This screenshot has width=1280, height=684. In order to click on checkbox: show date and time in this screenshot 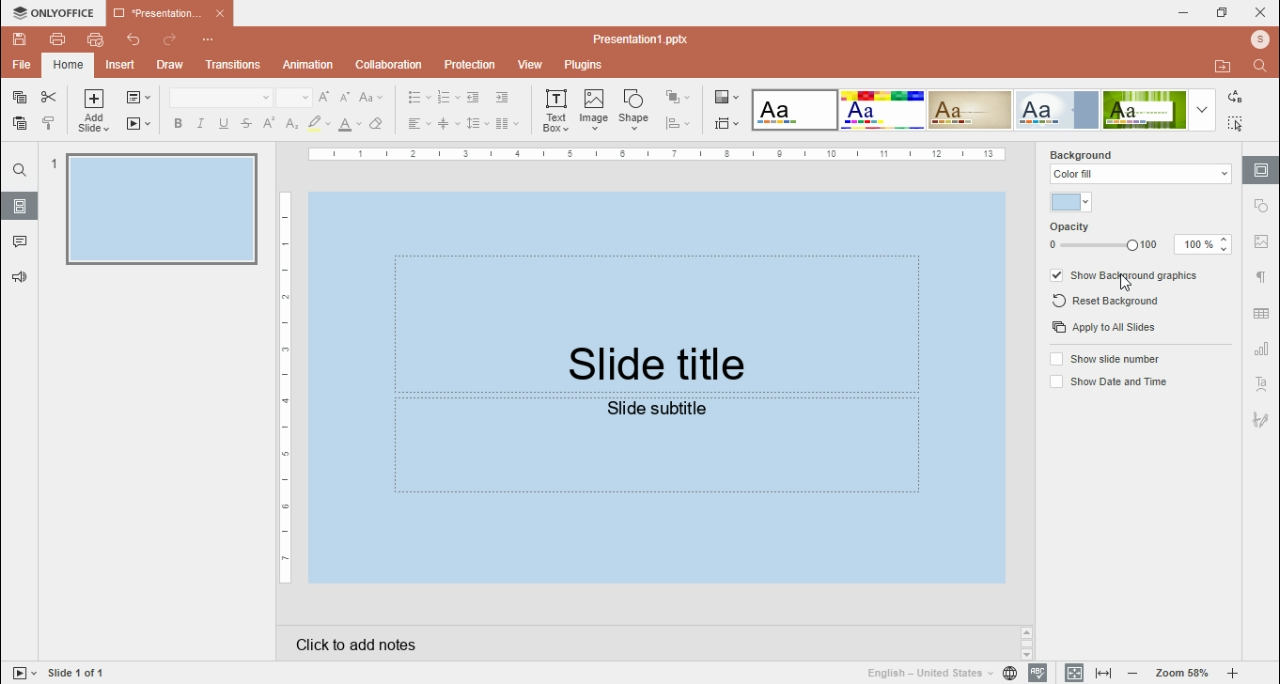, I will do `click(1107, 380)`.